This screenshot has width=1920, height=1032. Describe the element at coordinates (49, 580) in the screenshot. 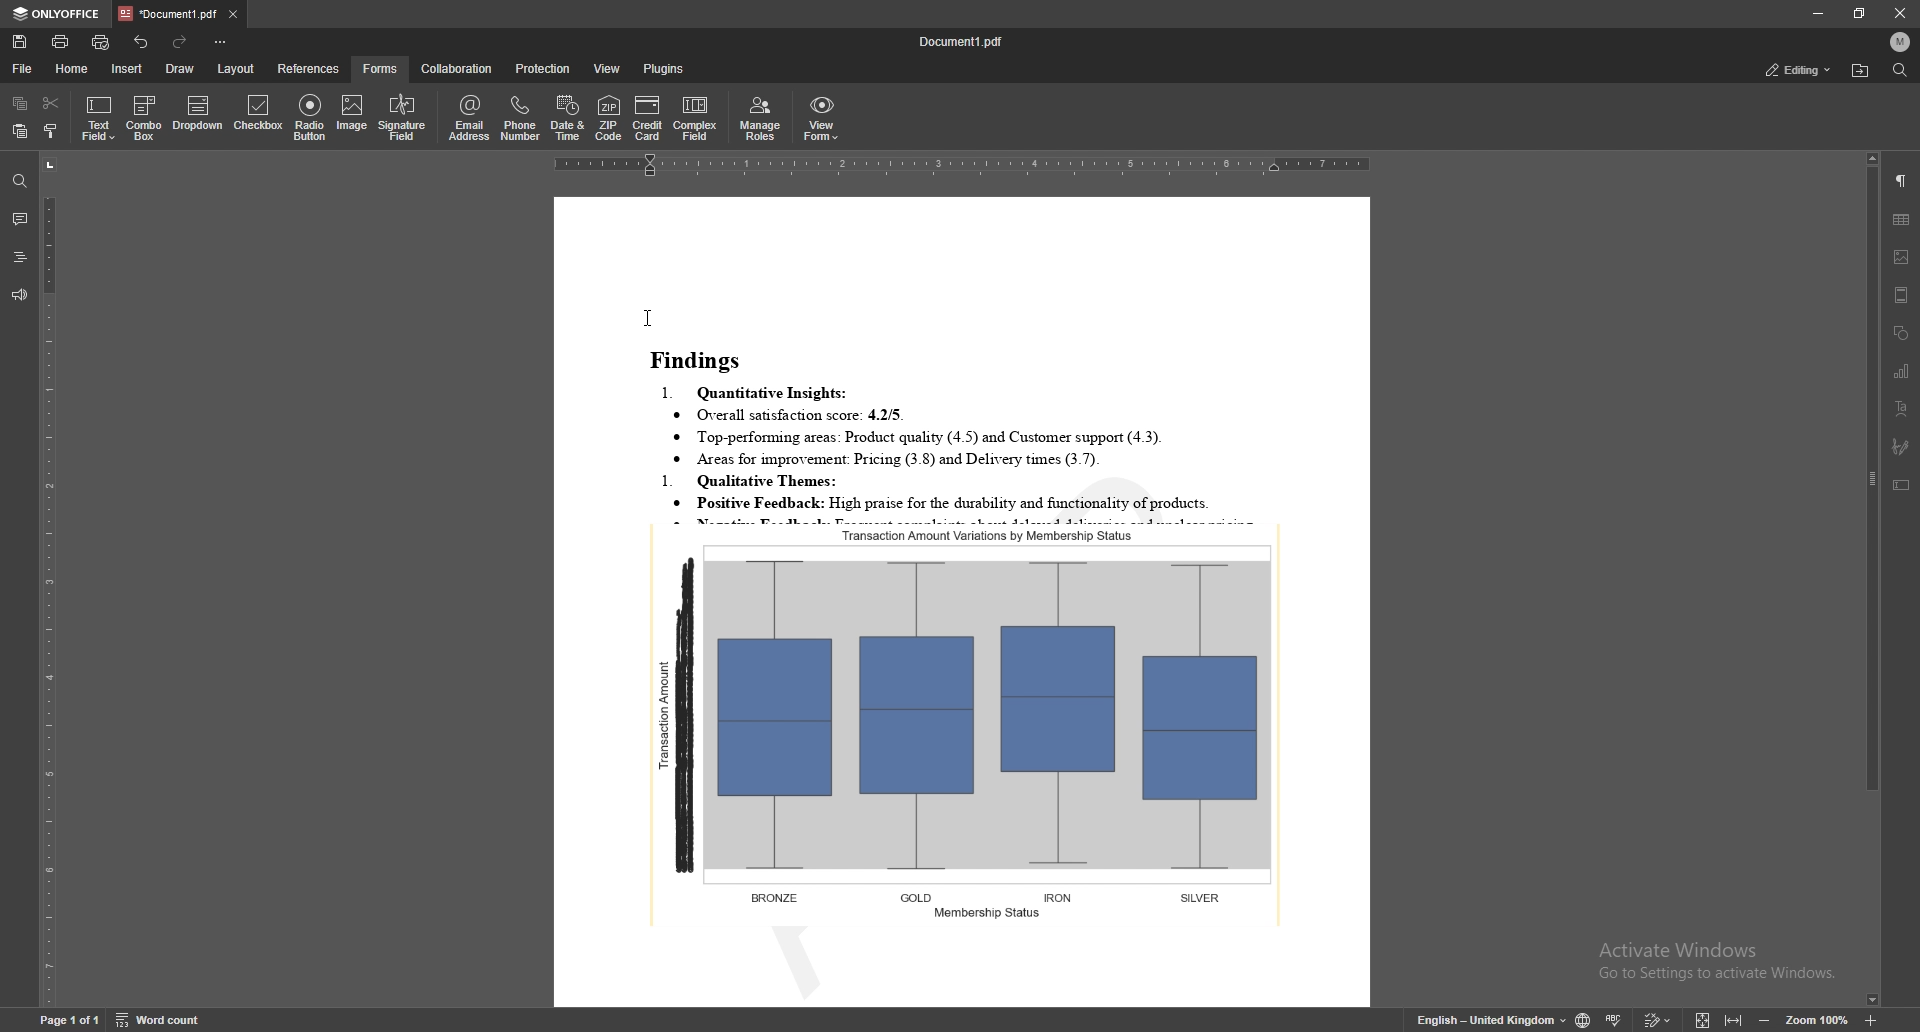

I see `vertical scale` at that location.